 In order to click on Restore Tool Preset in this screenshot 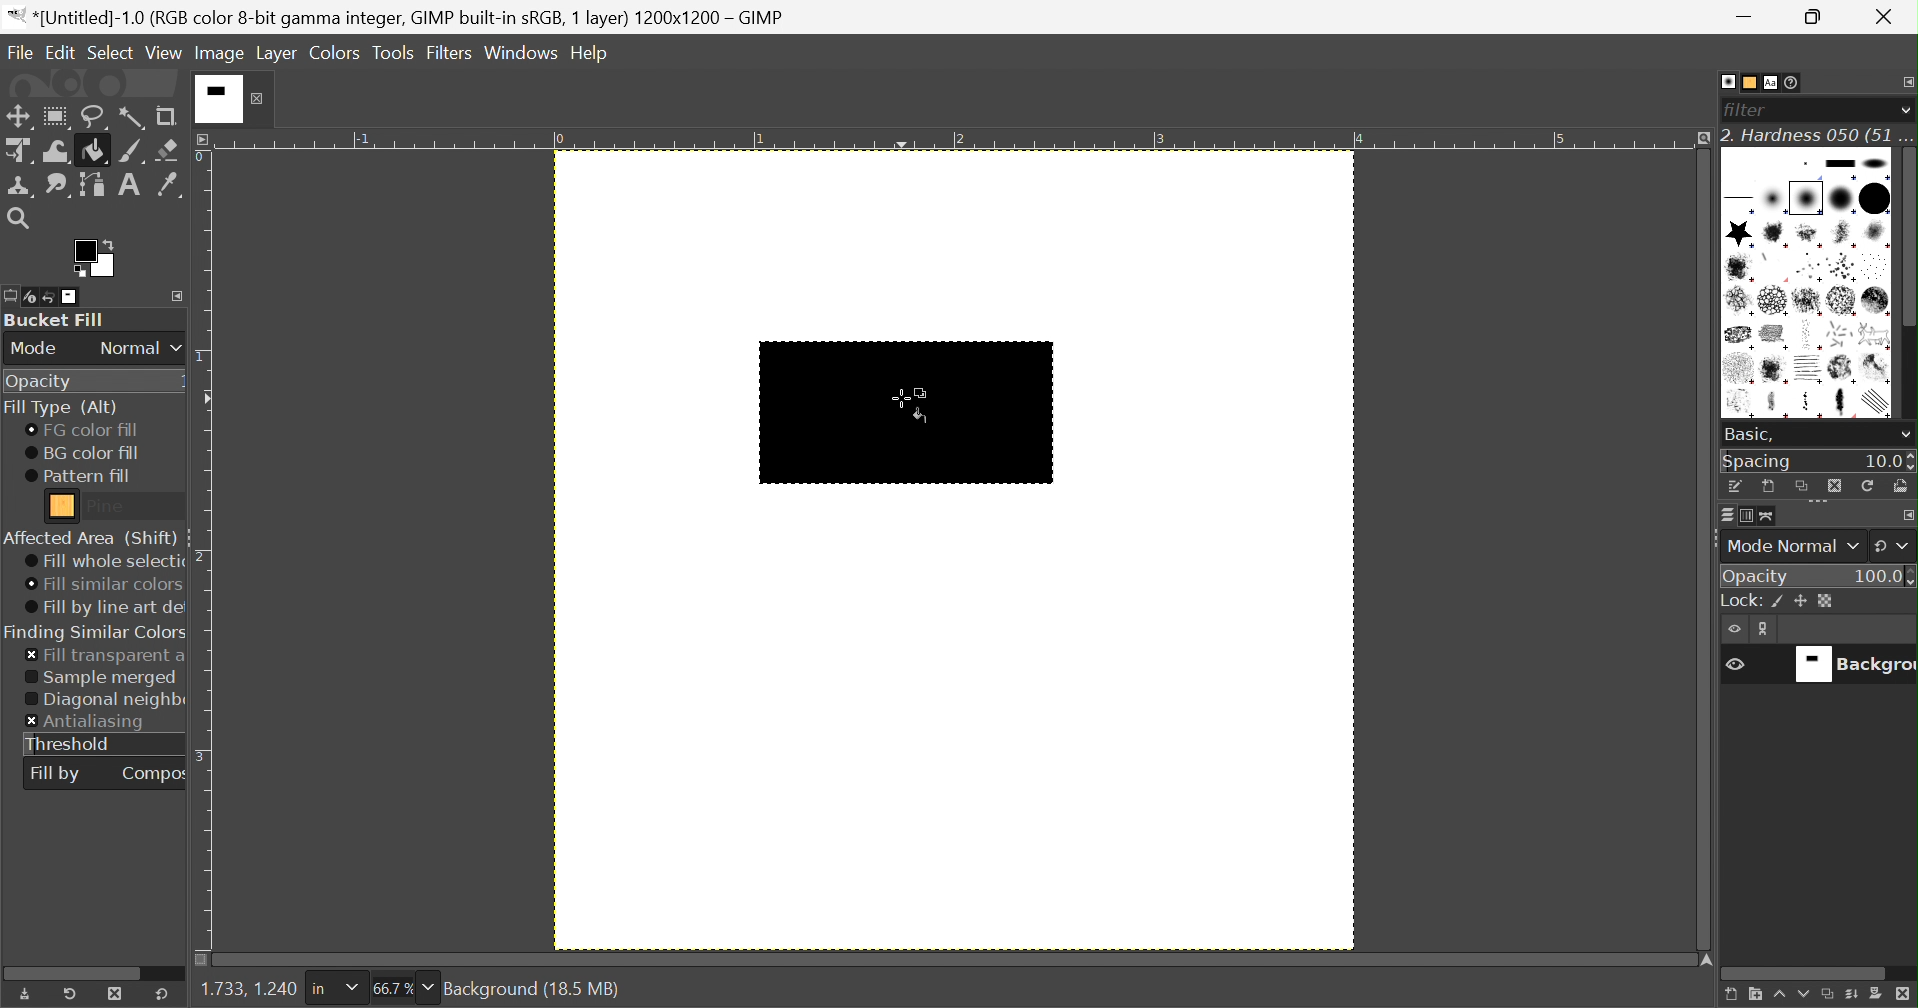, I will do `click(69, 994)`.